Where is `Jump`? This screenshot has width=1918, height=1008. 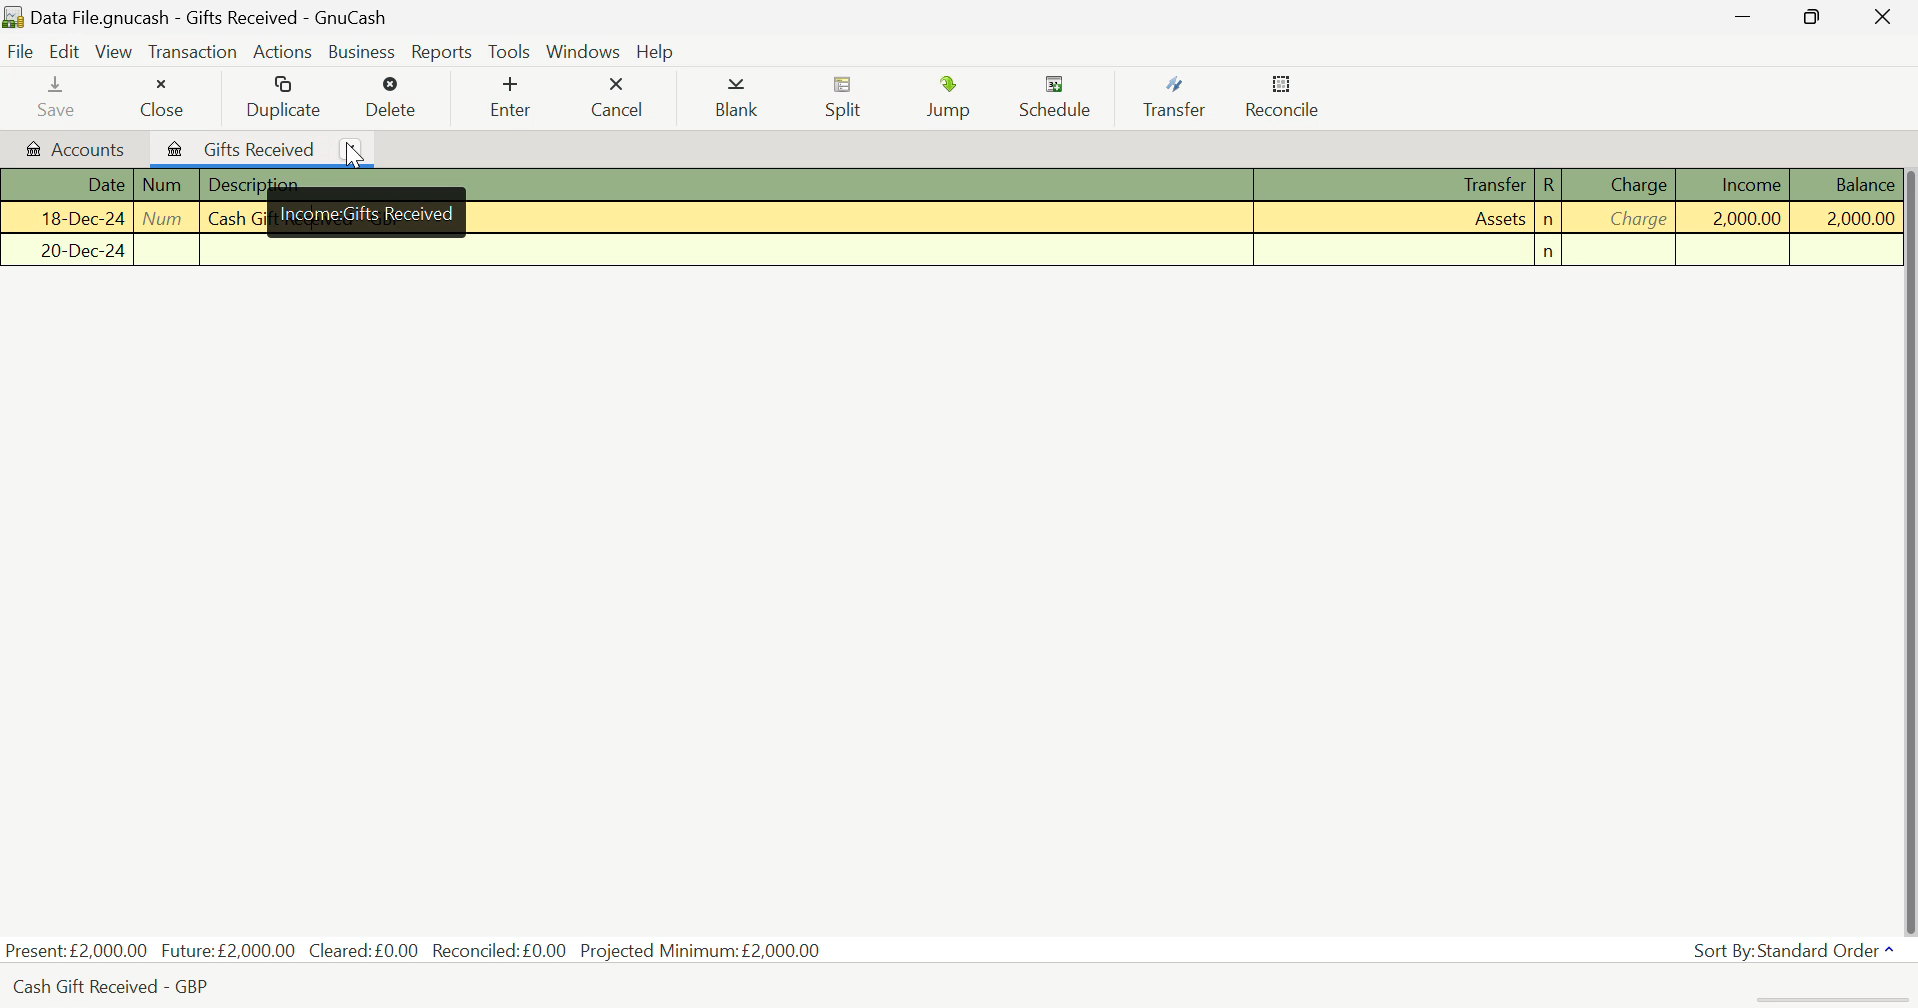 Jump is located at coordinates (955, 97).